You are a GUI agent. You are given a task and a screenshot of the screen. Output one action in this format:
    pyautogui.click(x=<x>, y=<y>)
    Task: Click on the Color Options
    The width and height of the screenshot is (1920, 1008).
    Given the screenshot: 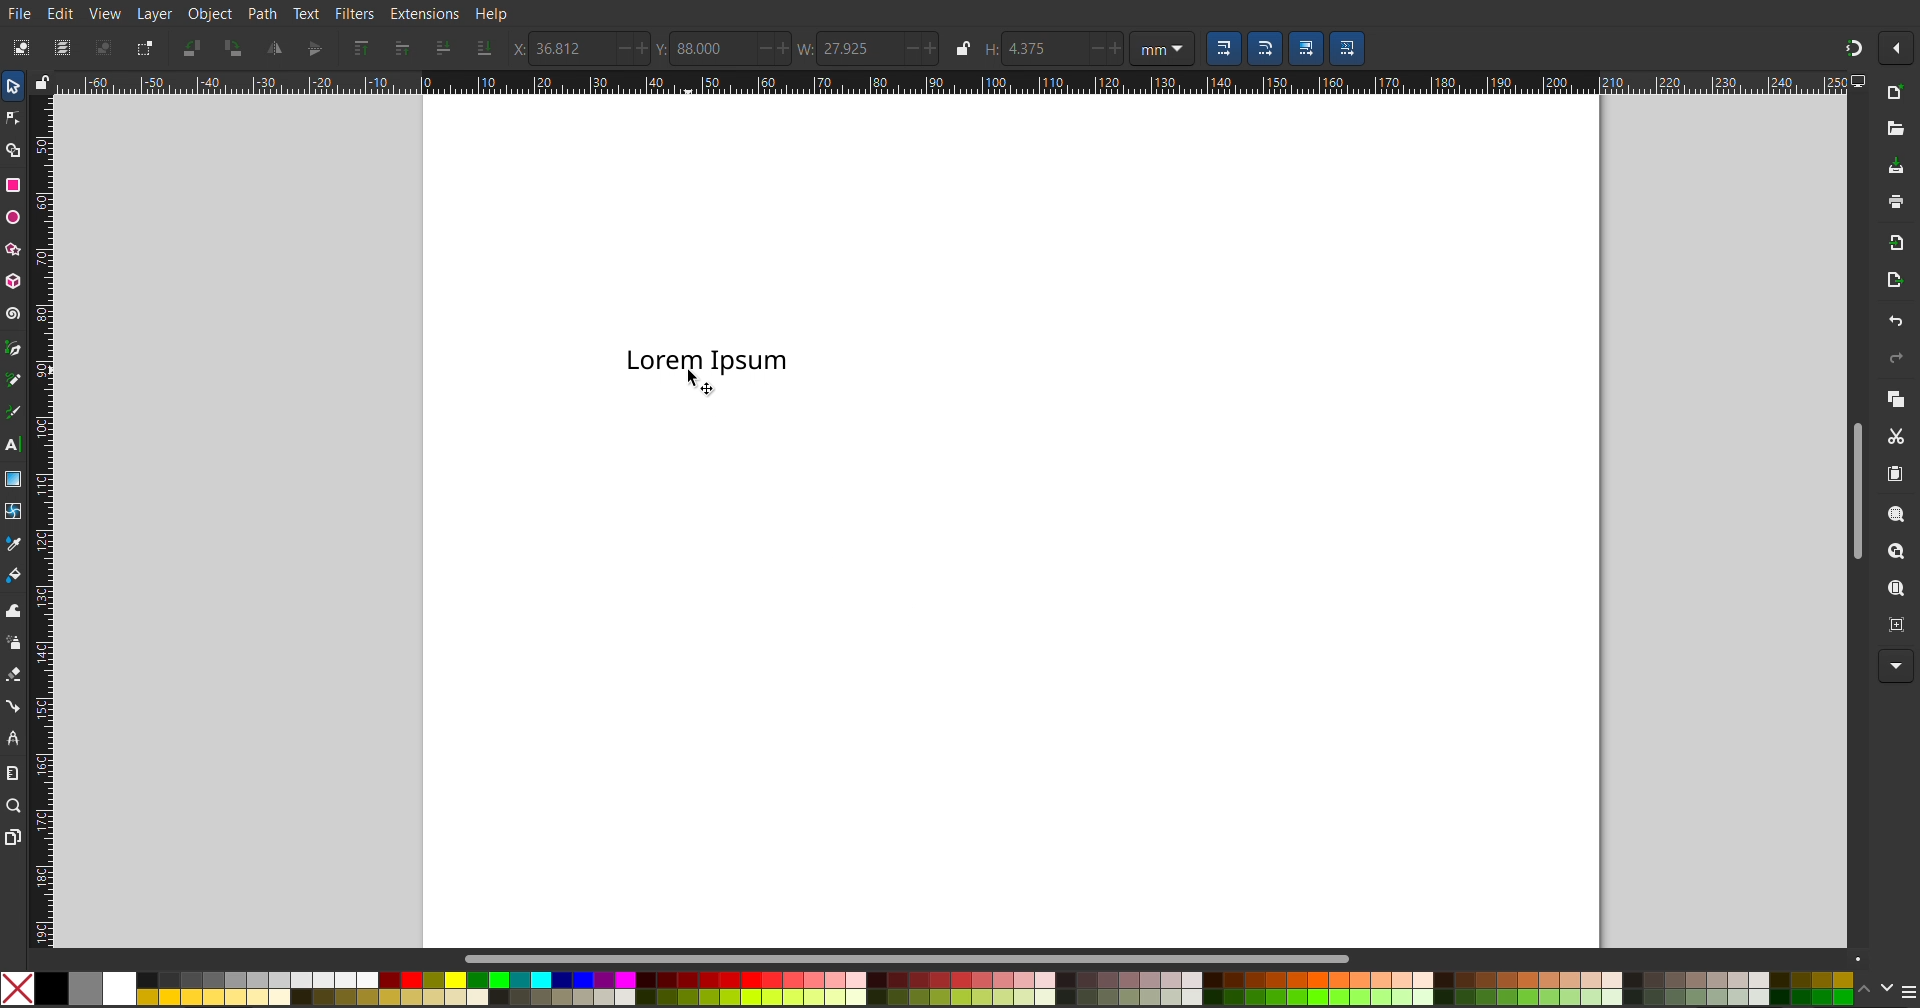 What is the action you would take?
    pyautogui.click(x=1885, y=988)
    